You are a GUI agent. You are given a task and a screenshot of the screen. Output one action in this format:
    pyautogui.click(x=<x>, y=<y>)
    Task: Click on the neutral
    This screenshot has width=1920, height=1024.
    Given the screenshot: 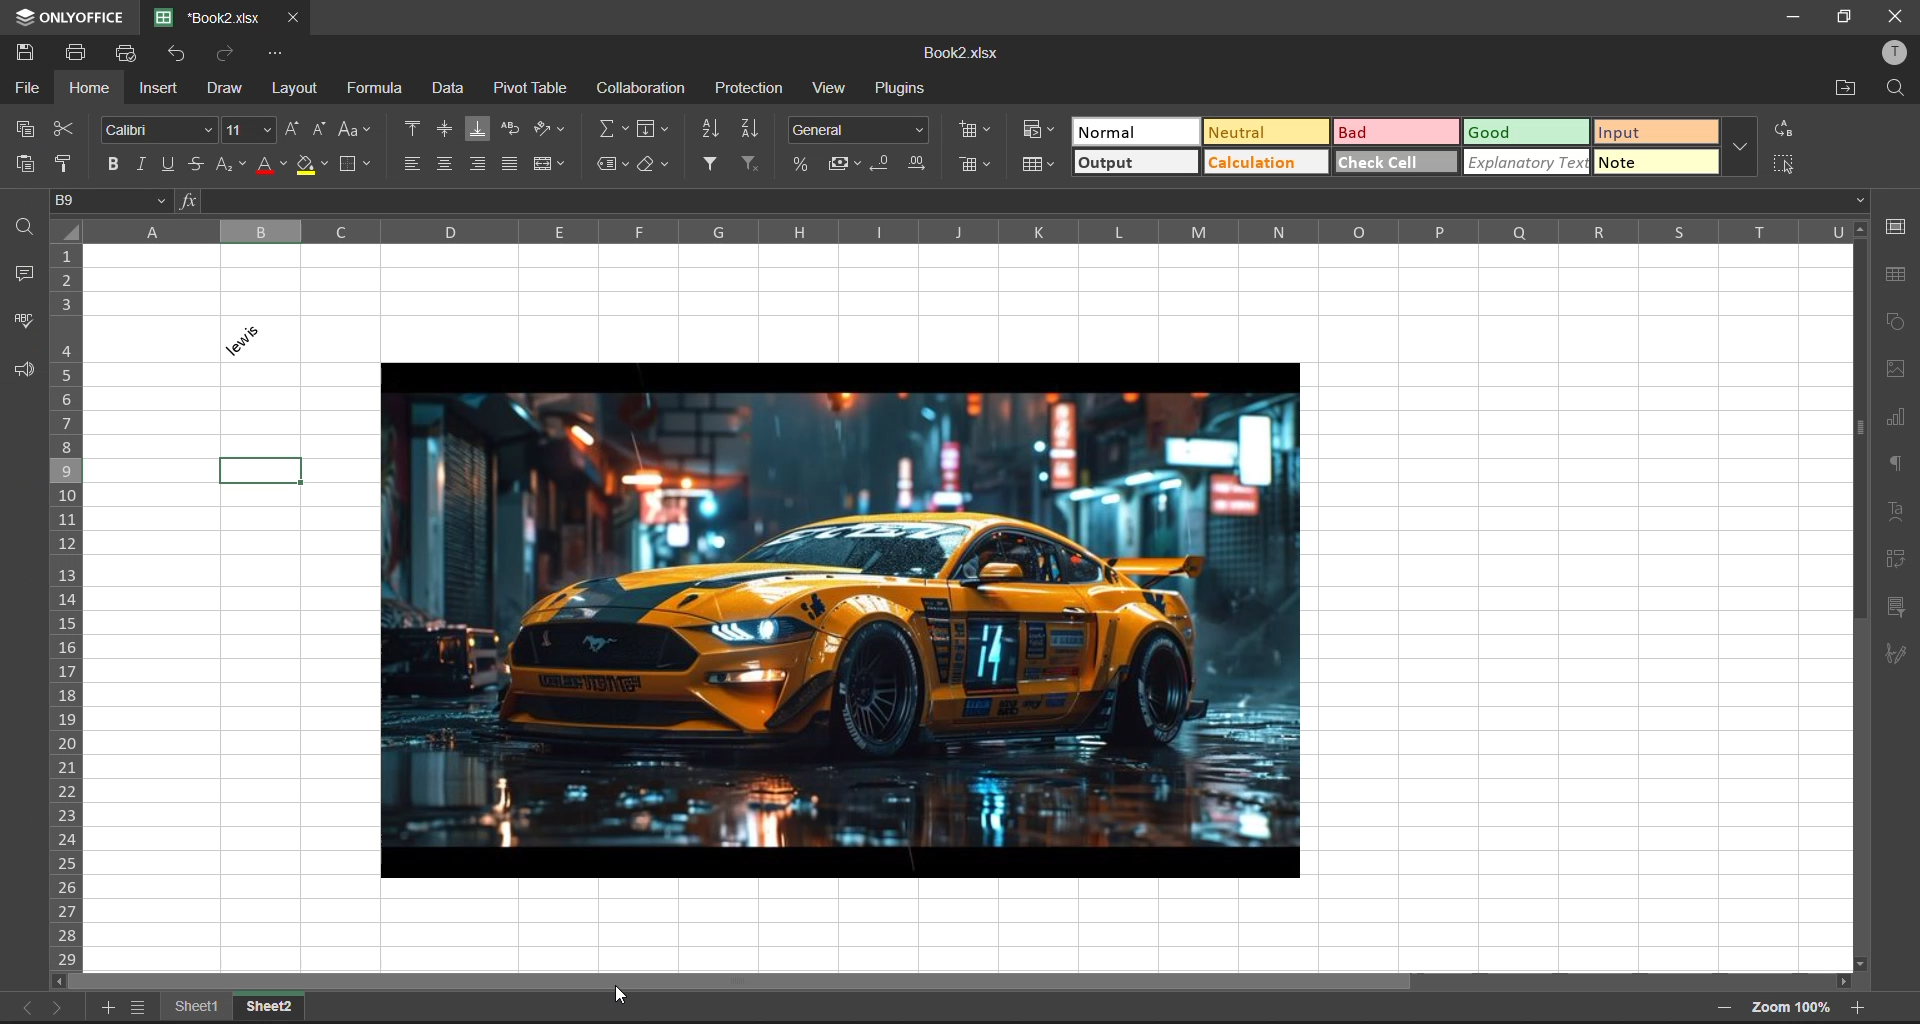 What is the action you would take?
    pyautogui.click(x=1259, y=133)
    